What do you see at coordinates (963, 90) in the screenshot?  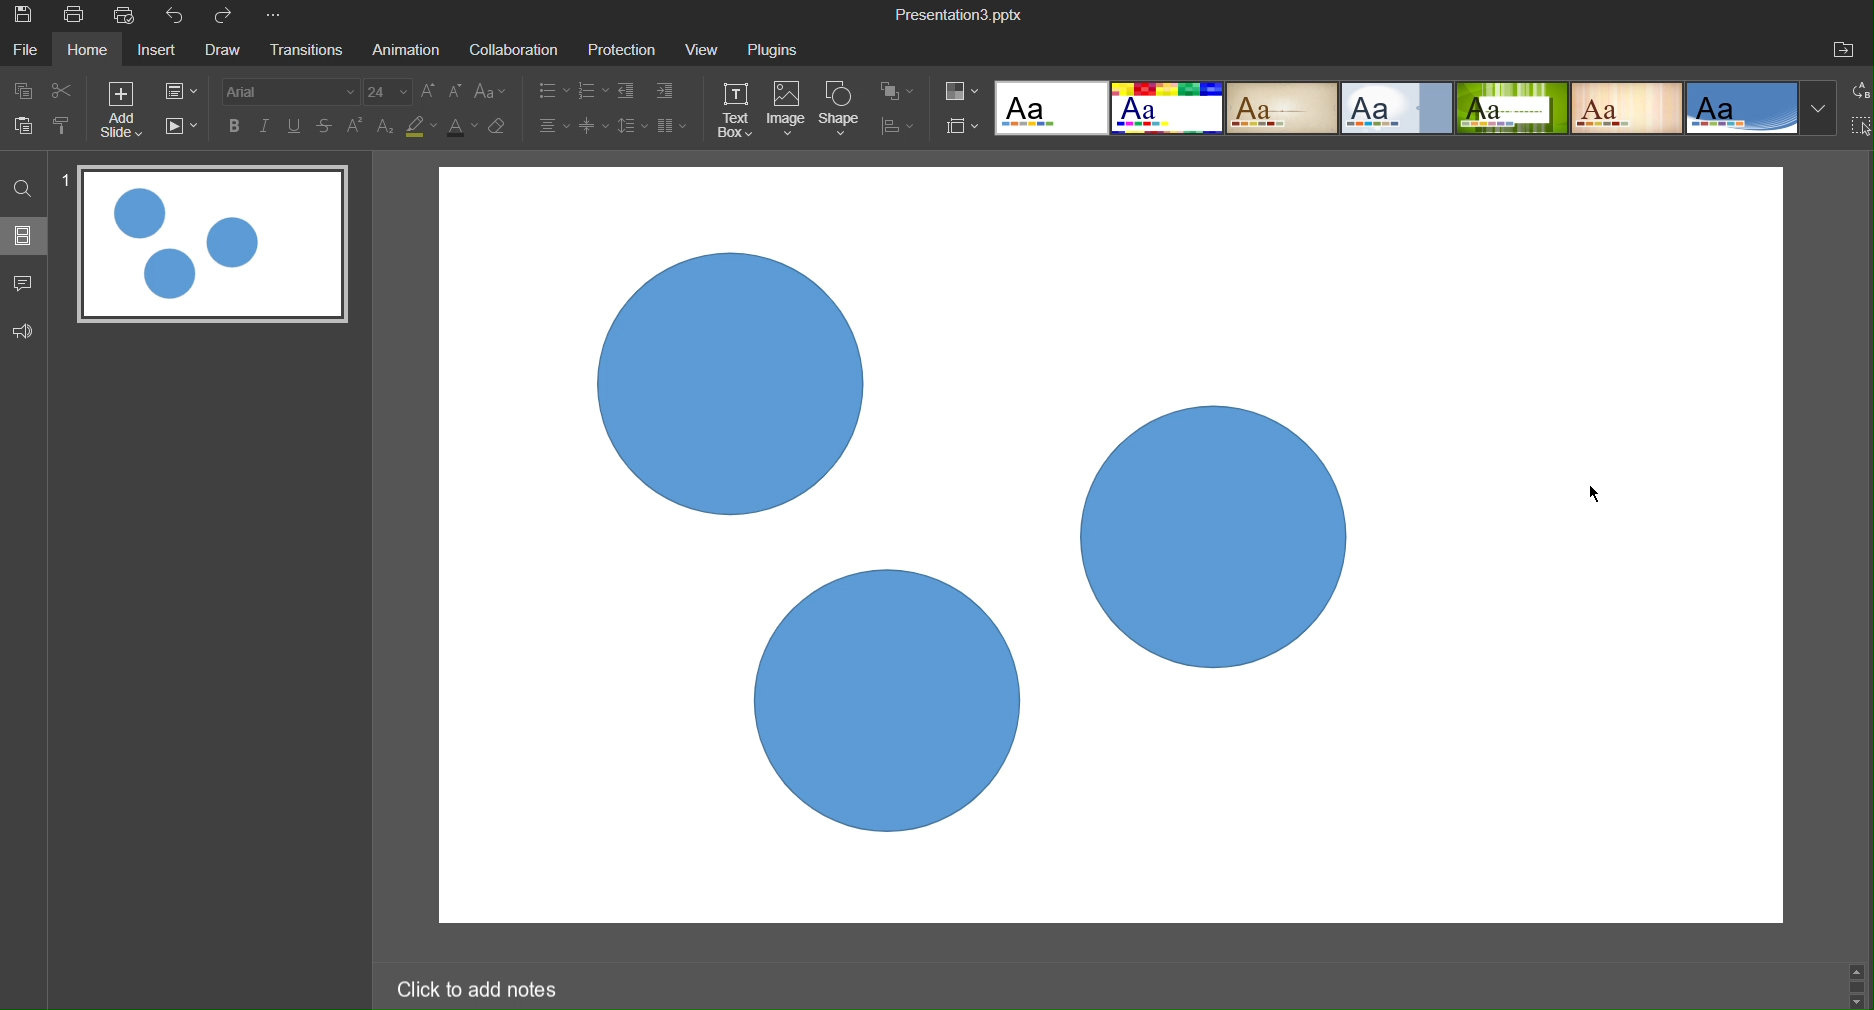 I see `Color` at bounding box center [963, 90].